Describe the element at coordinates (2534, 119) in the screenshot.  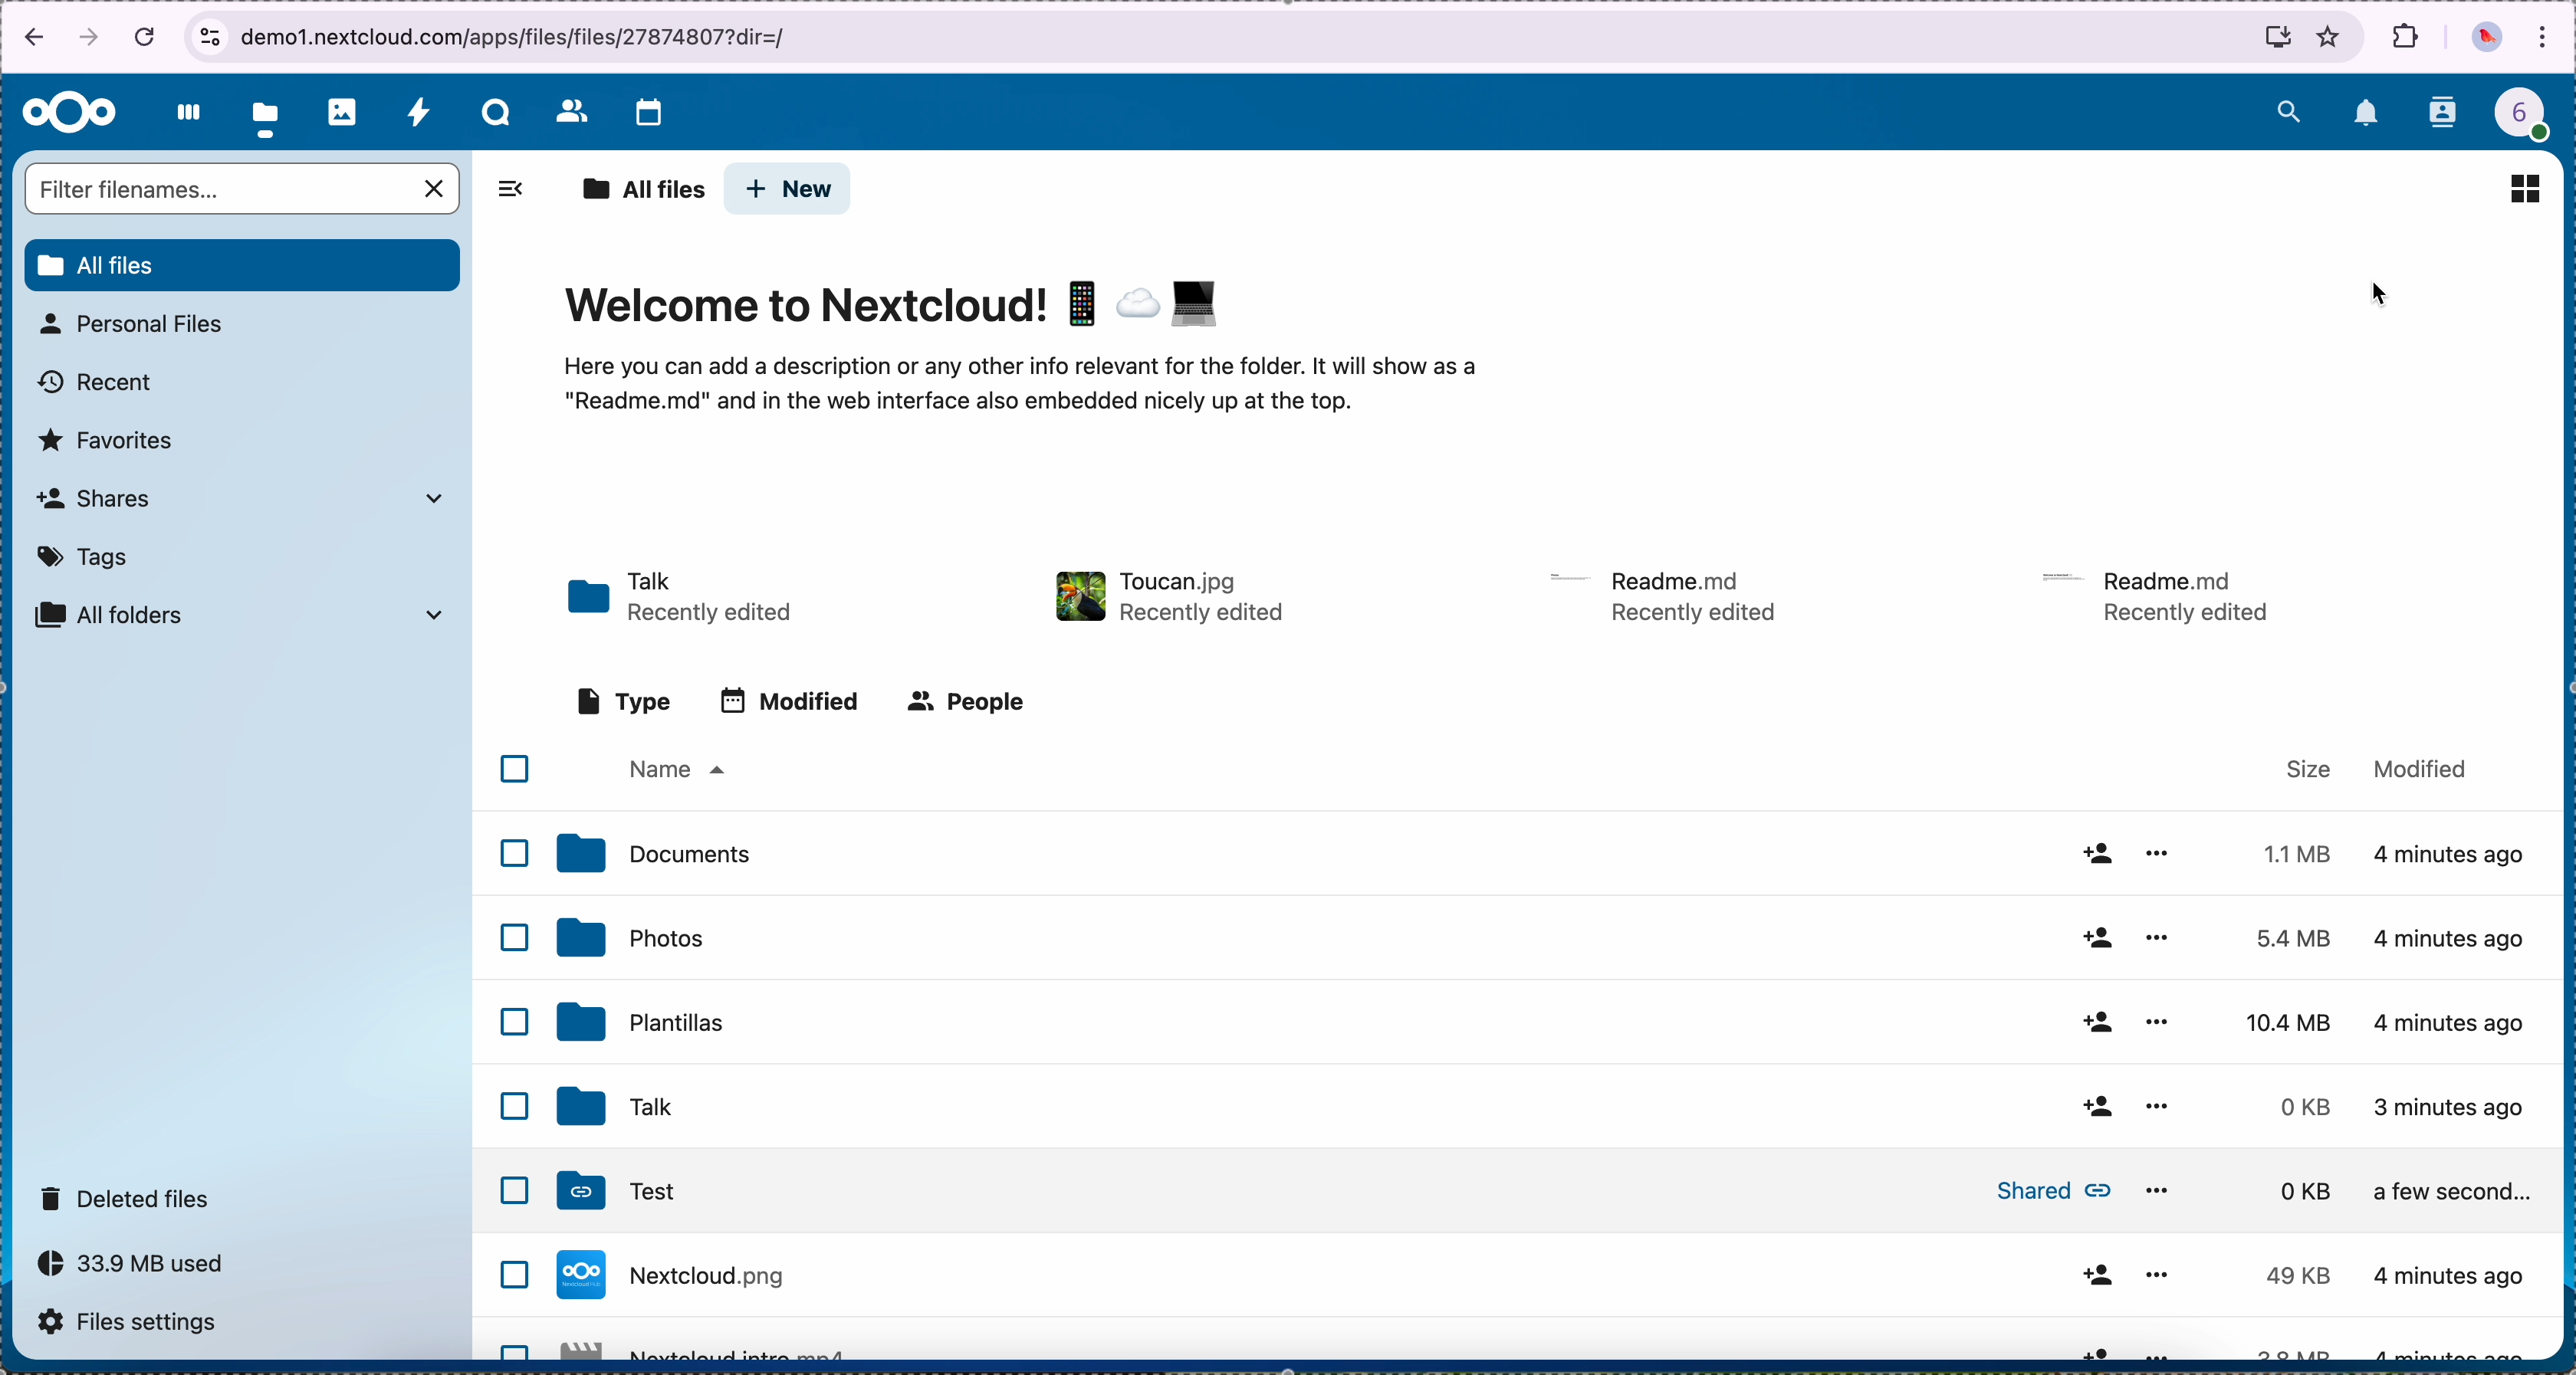
I see `profile` at that location.